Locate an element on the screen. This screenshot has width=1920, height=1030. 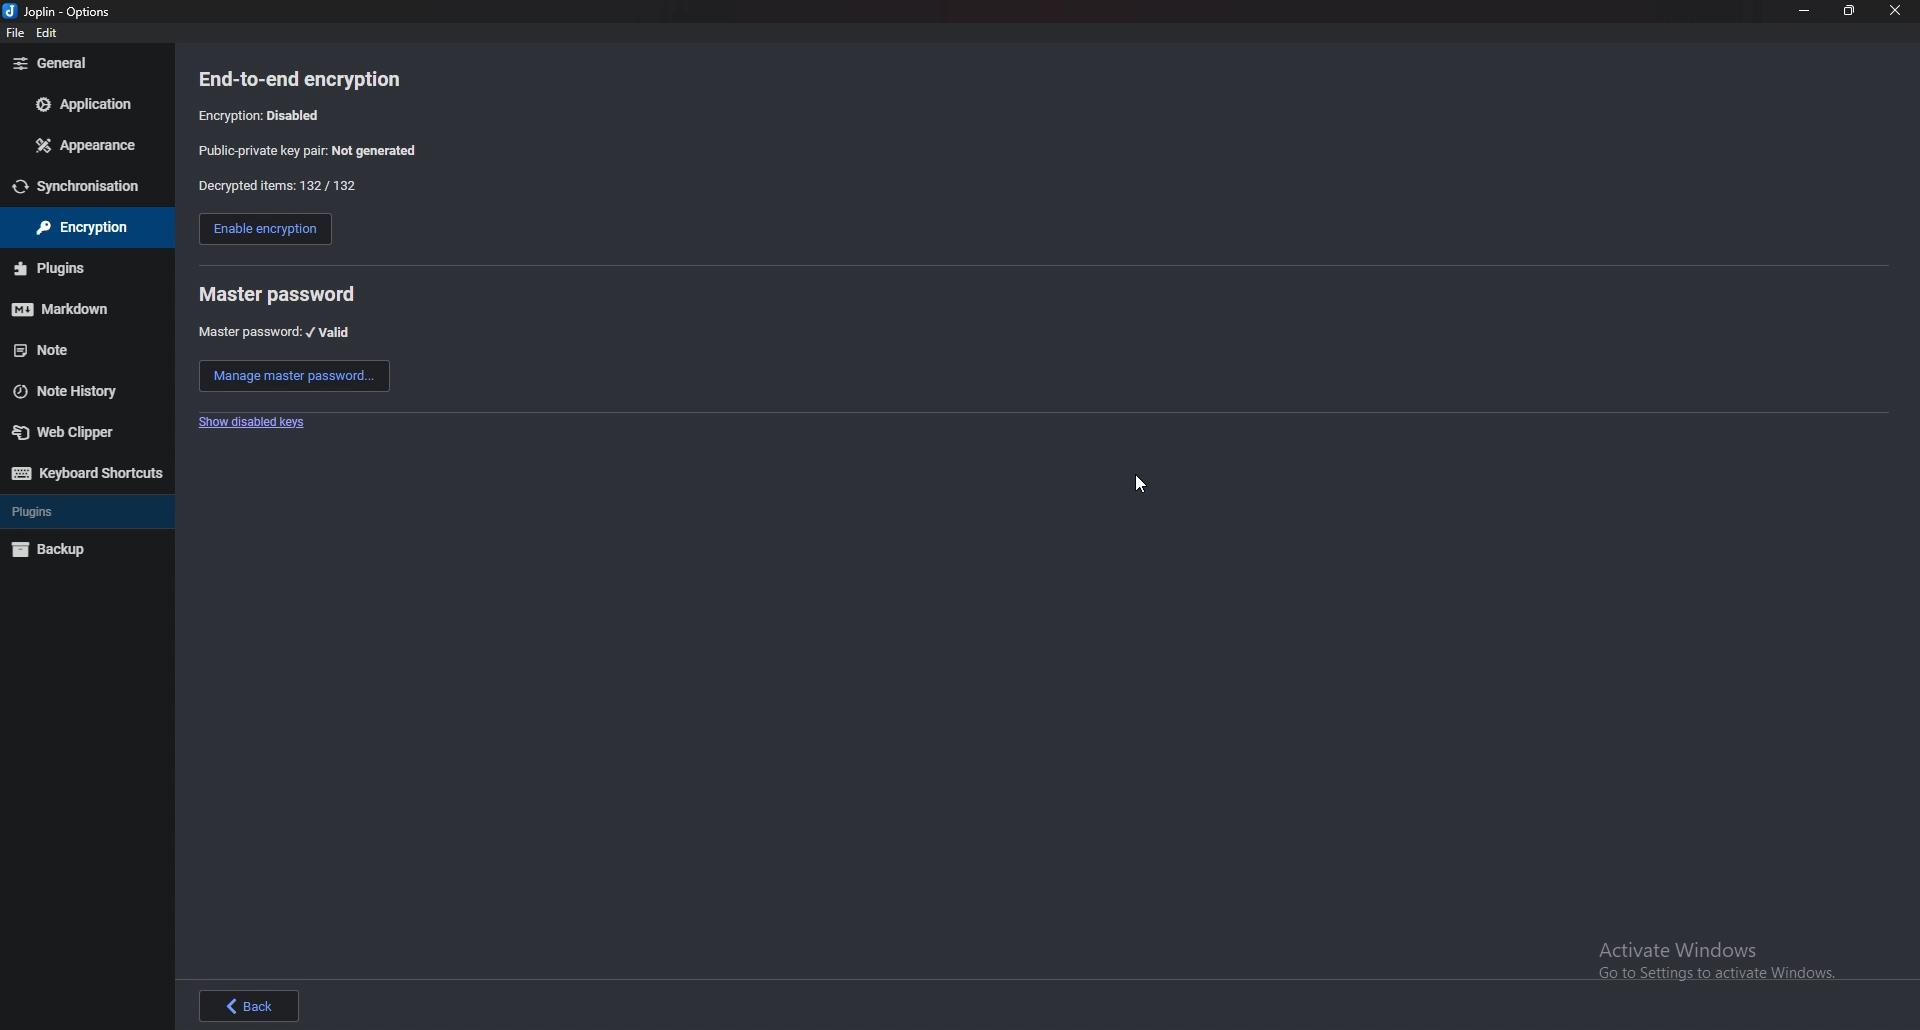
application is located at coordinates (81, 102).